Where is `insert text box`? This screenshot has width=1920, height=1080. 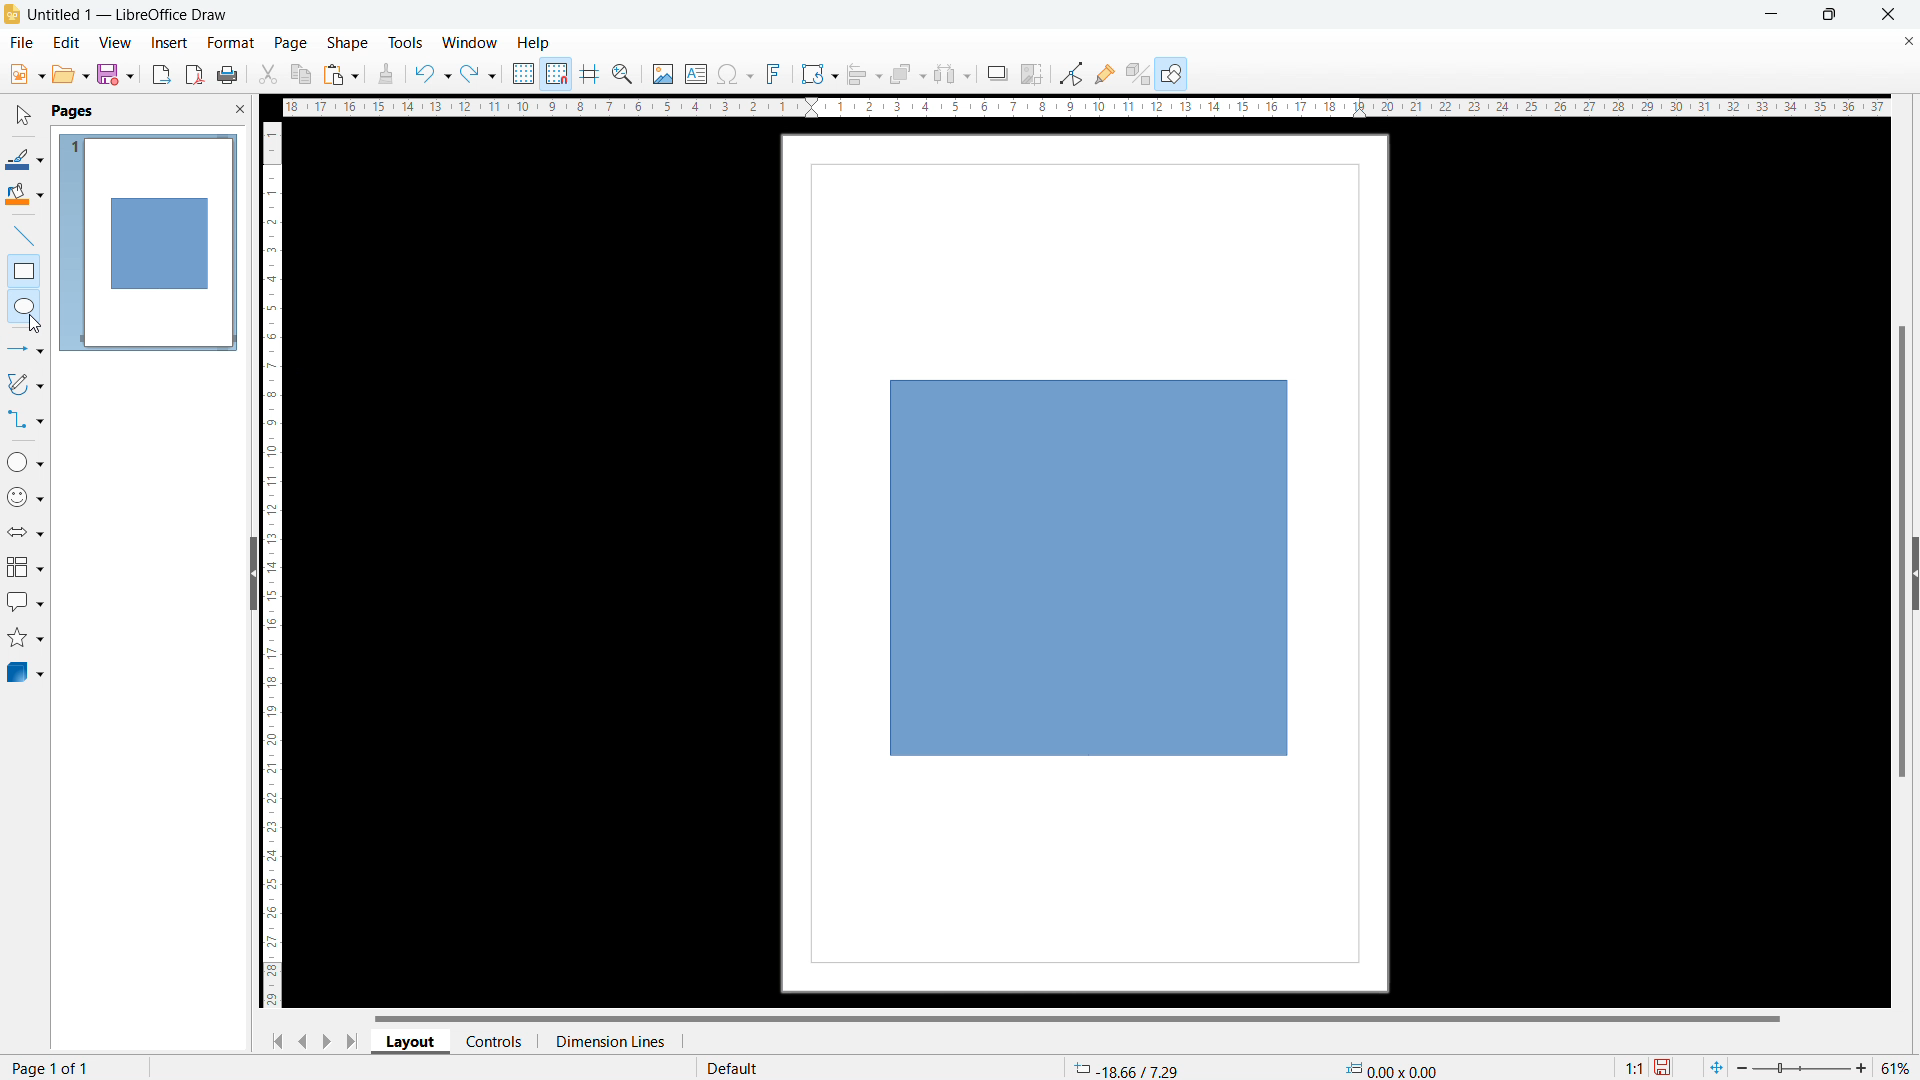
insert text box is located at coordinates (697, 73).